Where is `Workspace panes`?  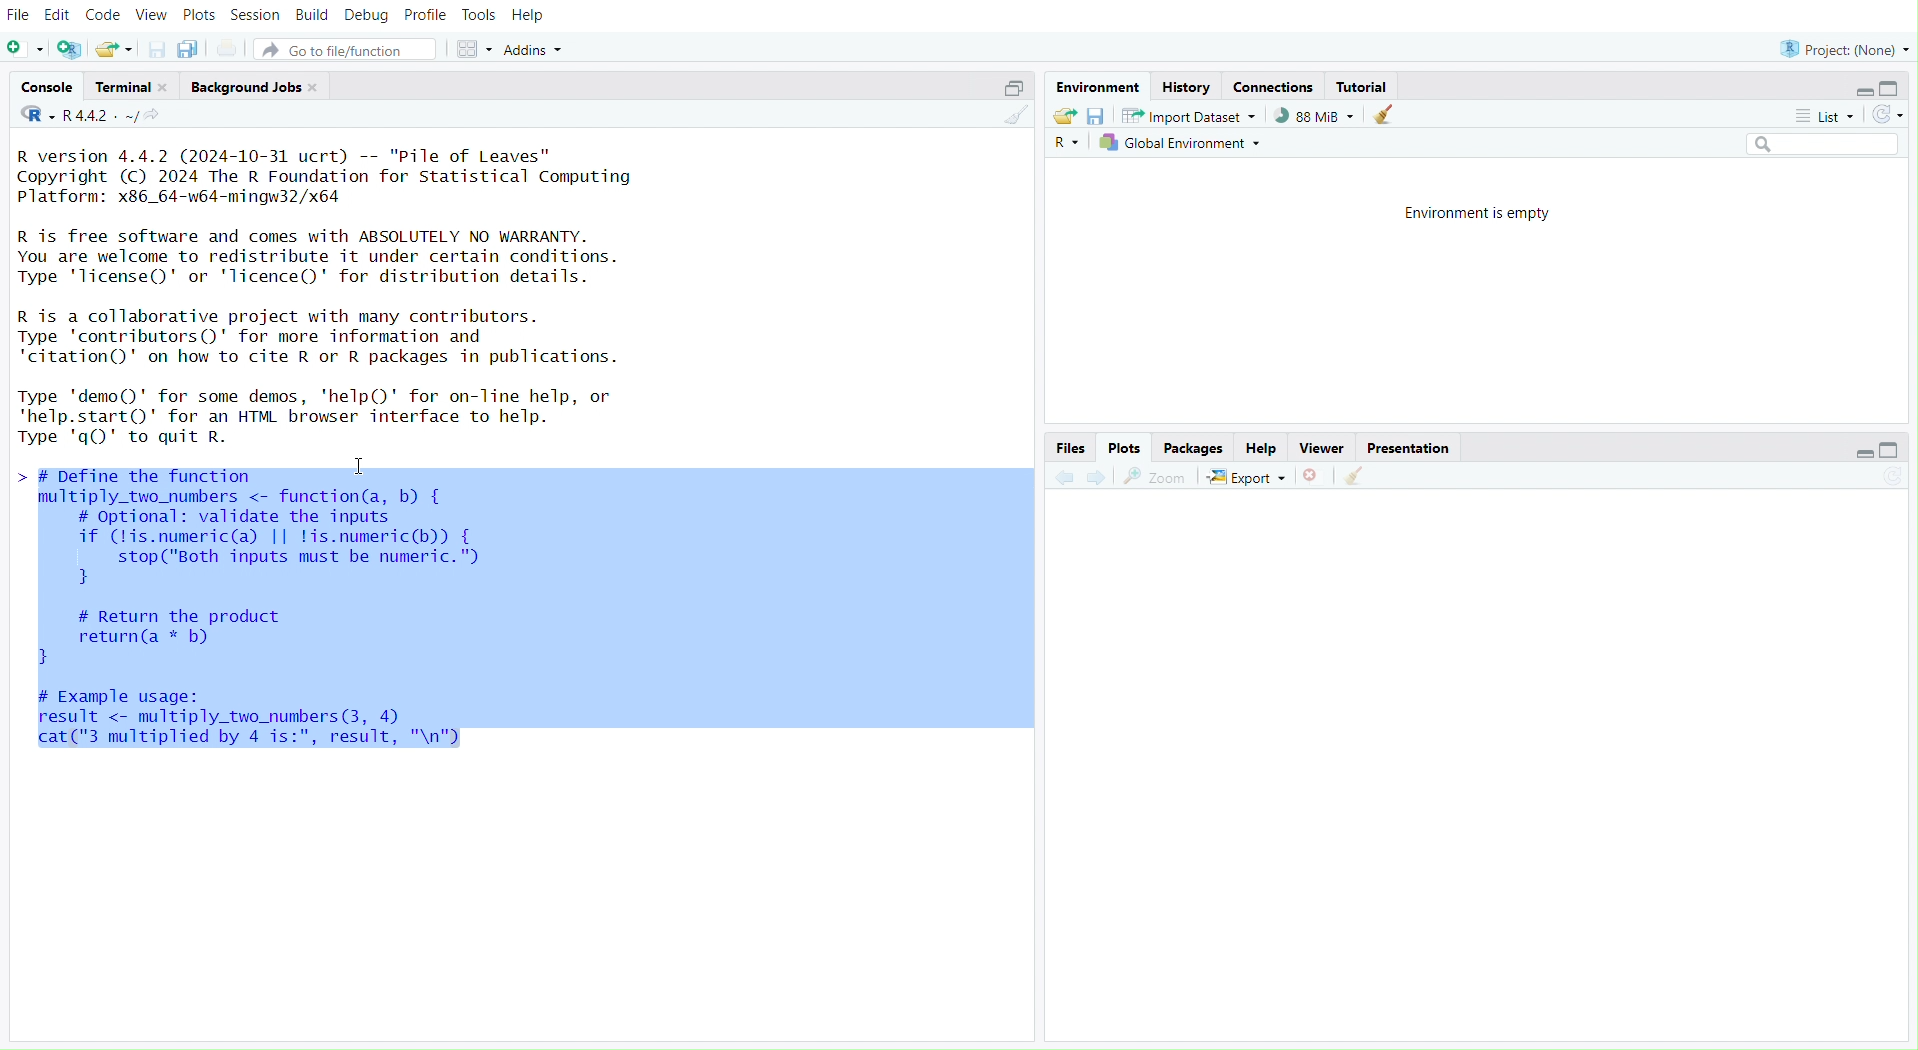
Workspace panes is located at coordinates (470, 50).